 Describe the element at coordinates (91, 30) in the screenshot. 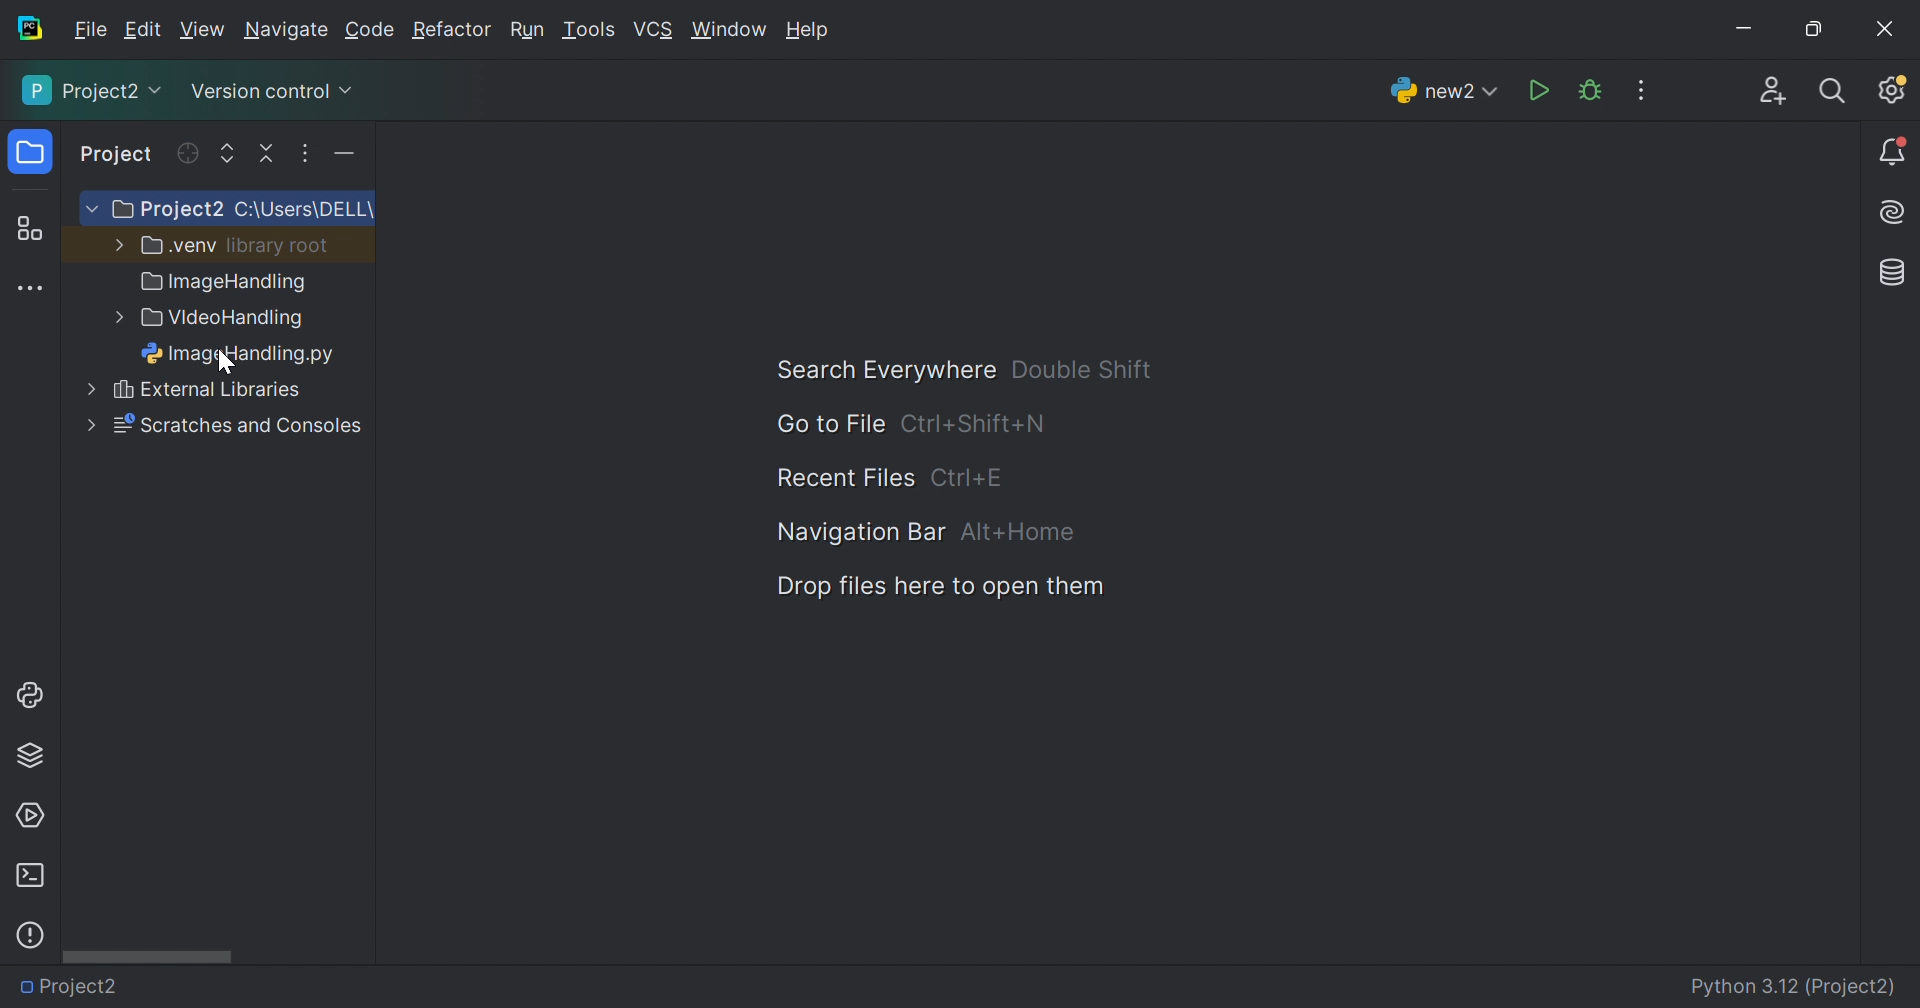

I see `File` at that location.